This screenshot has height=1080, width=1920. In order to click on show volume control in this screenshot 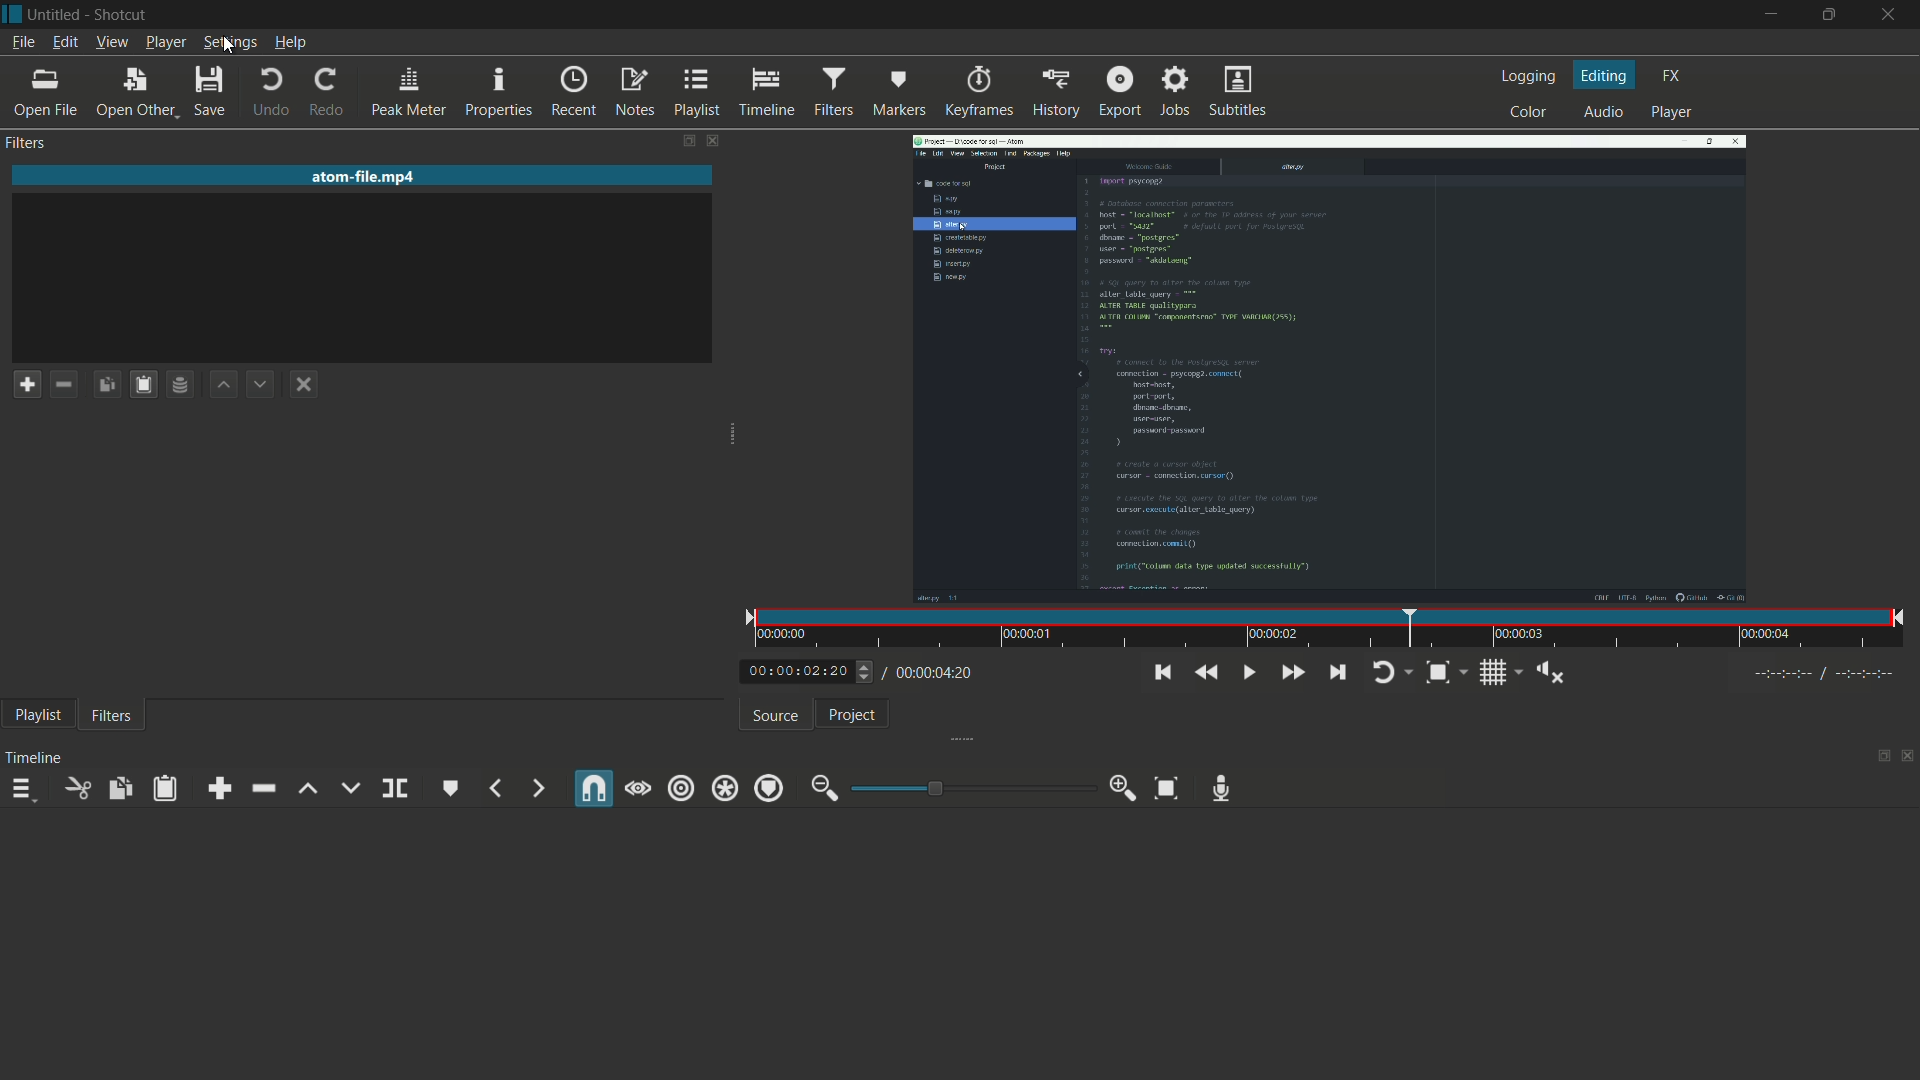, I will do `click(1553, 672)`.